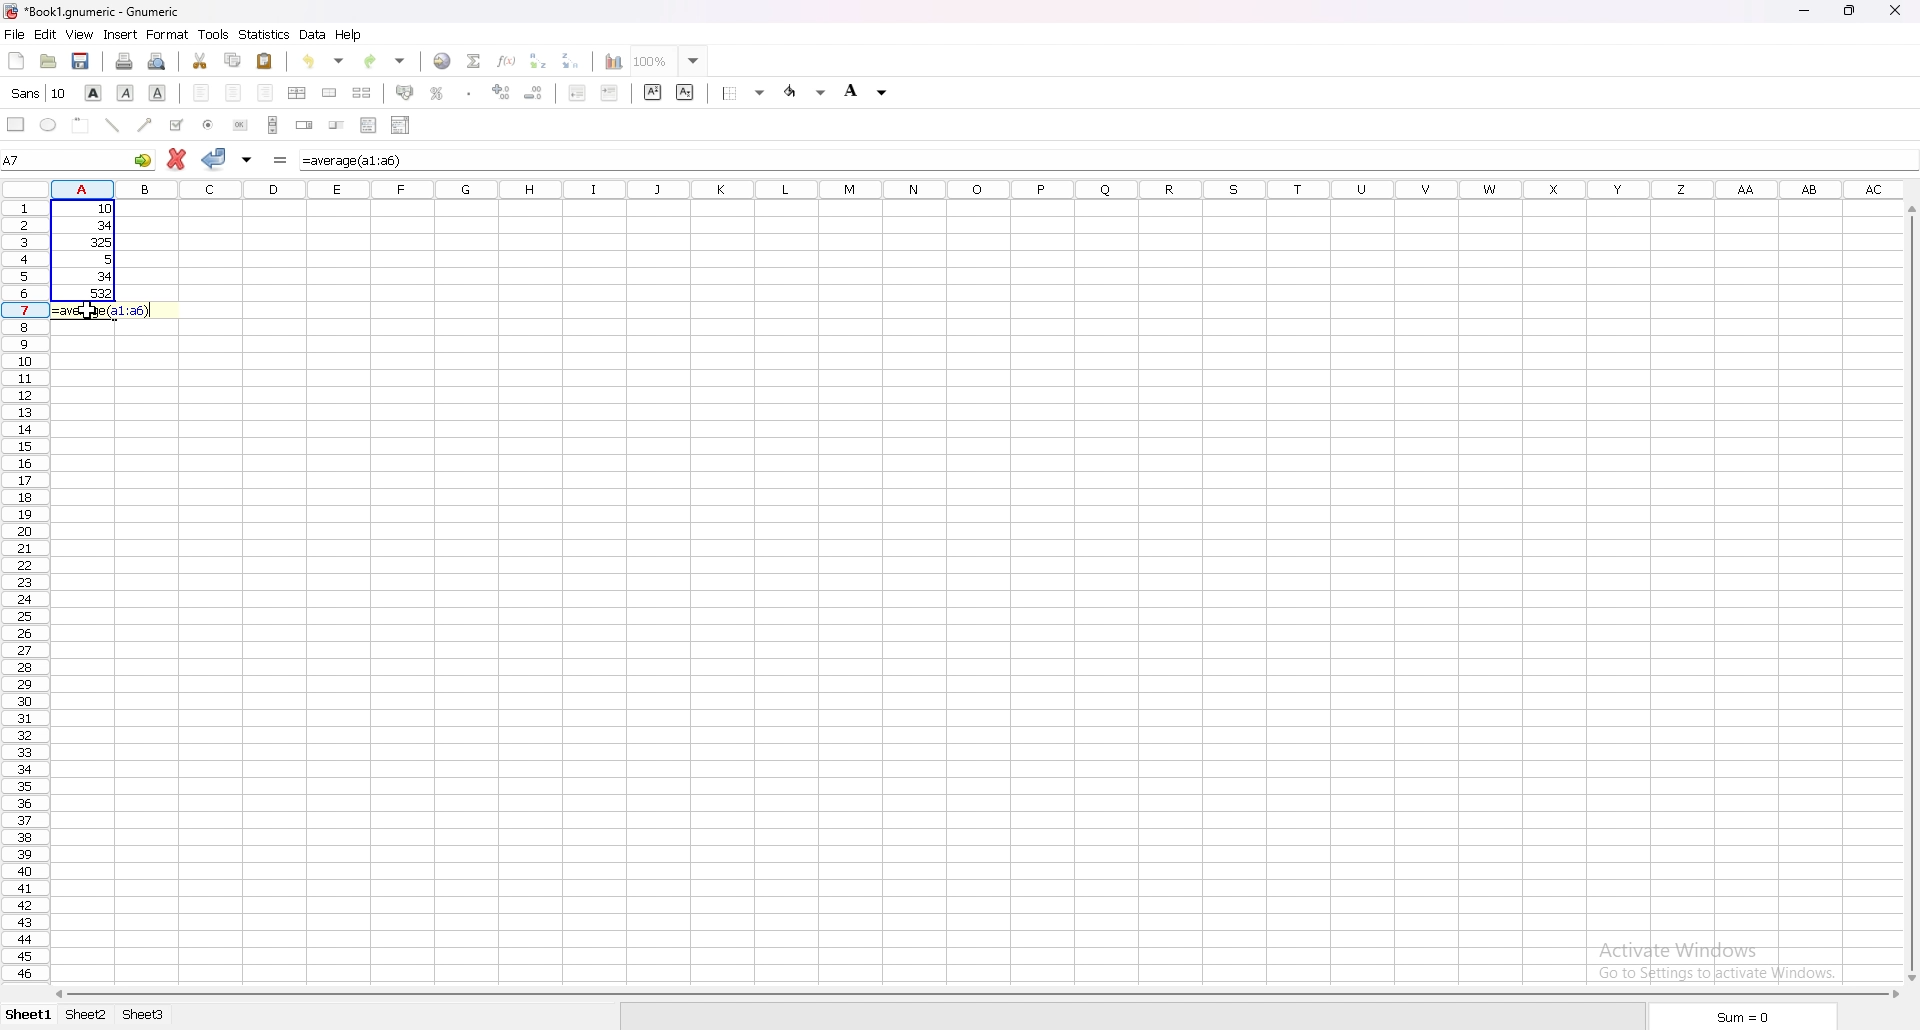  What do you see at coordinates (202, 90) in the screenshot?
I see `left align` at bounding box center [202, 90].